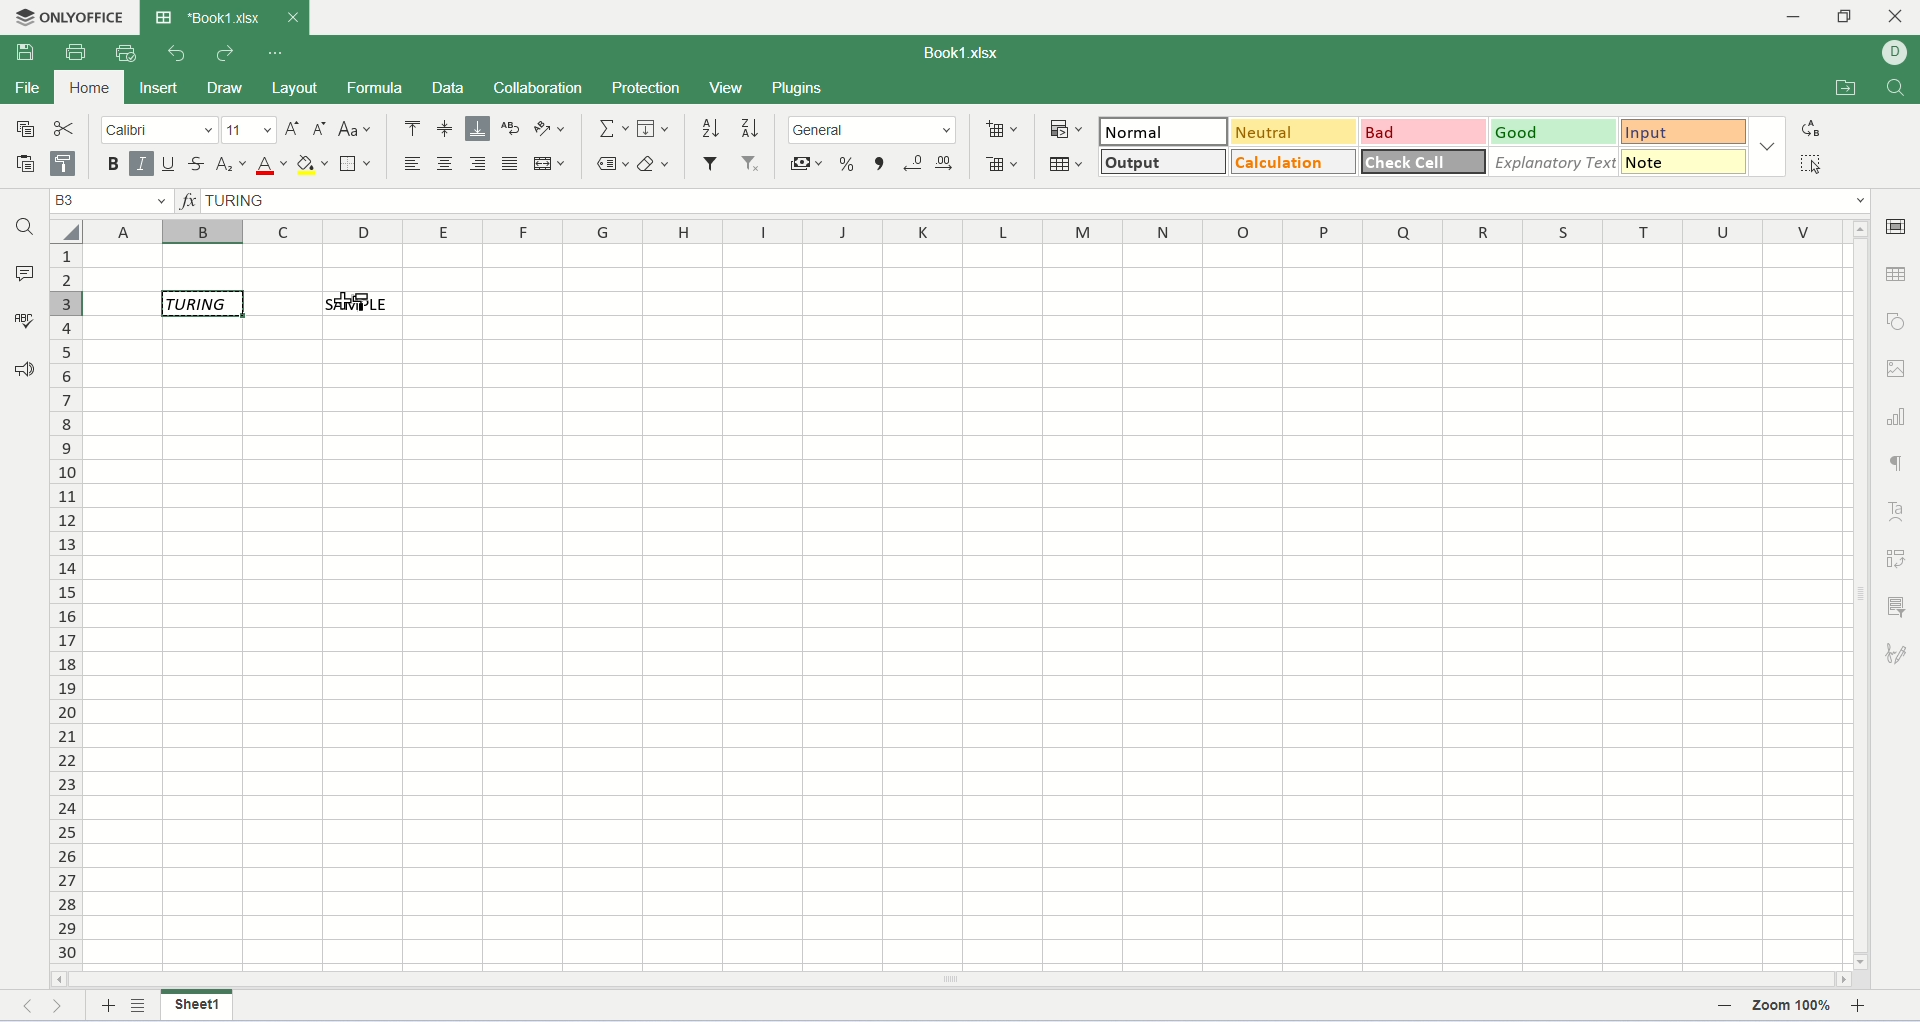 The height and width of the screenshot is (1022, 1920). Describe the element at coordinates (66, 16) in the screenshot. I see `onlyoffice` at that location.